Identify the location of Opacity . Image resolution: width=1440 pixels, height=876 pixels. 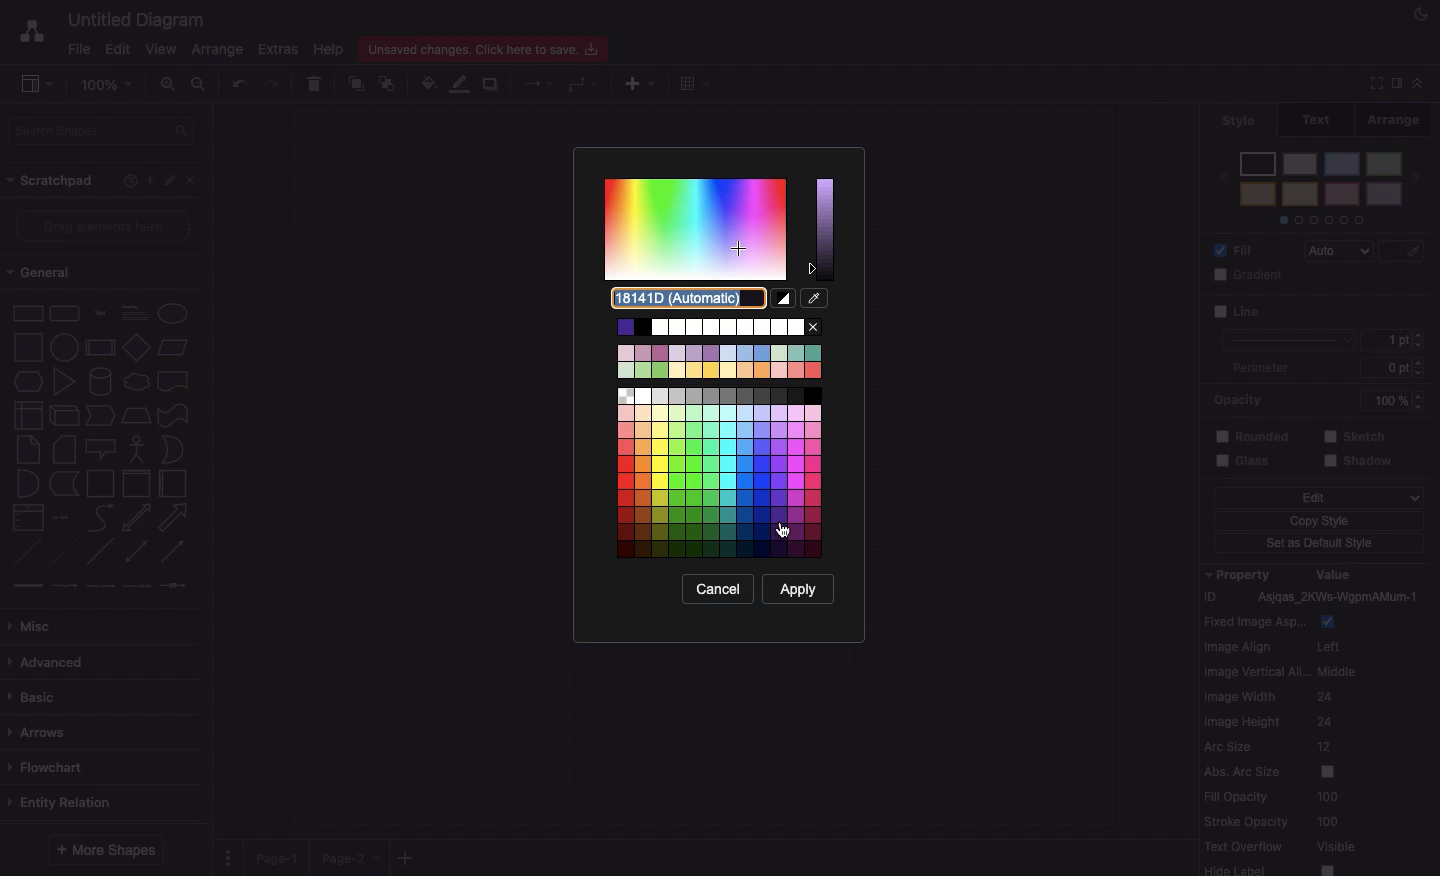
(1324, 399).